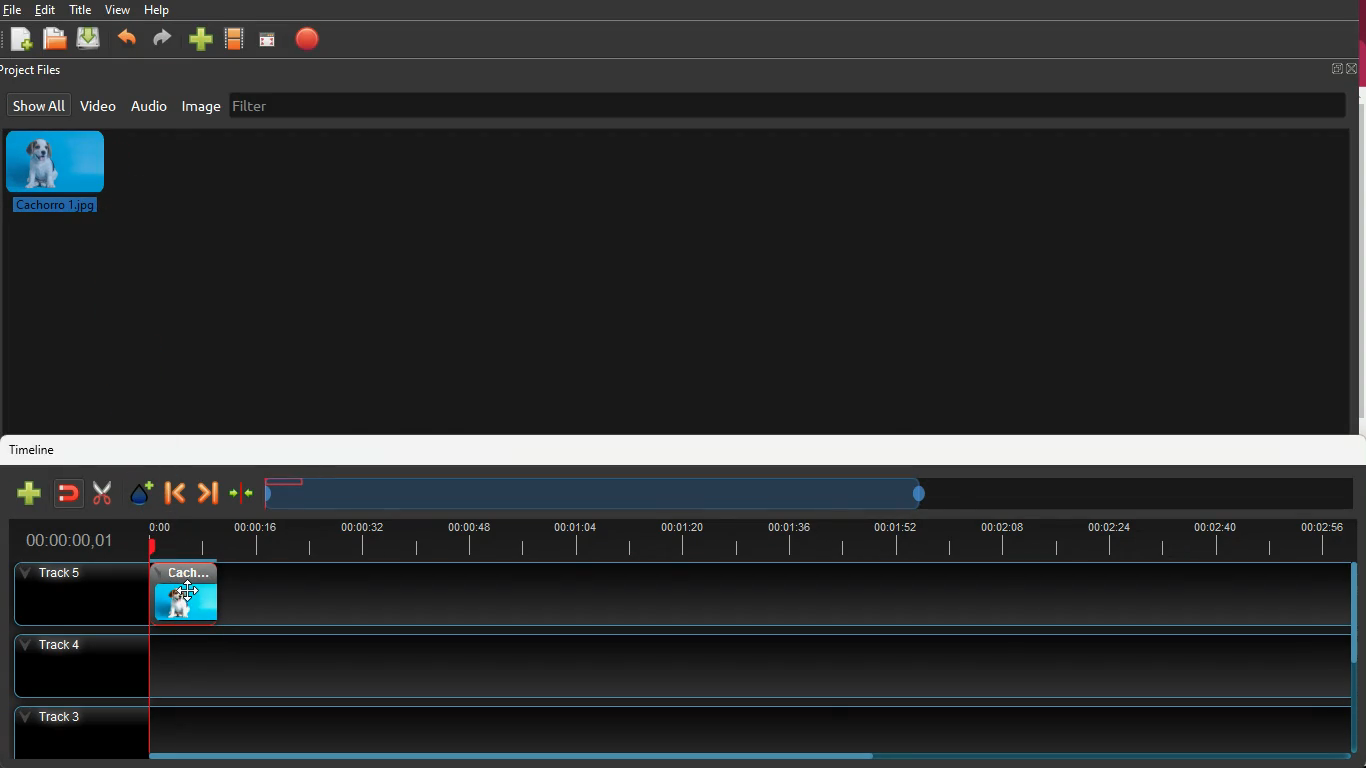 The width and height of the screenshot is (1366, 768). Describe the element at coordinates (70, 493) in the screenshot. I see `join` at that location.